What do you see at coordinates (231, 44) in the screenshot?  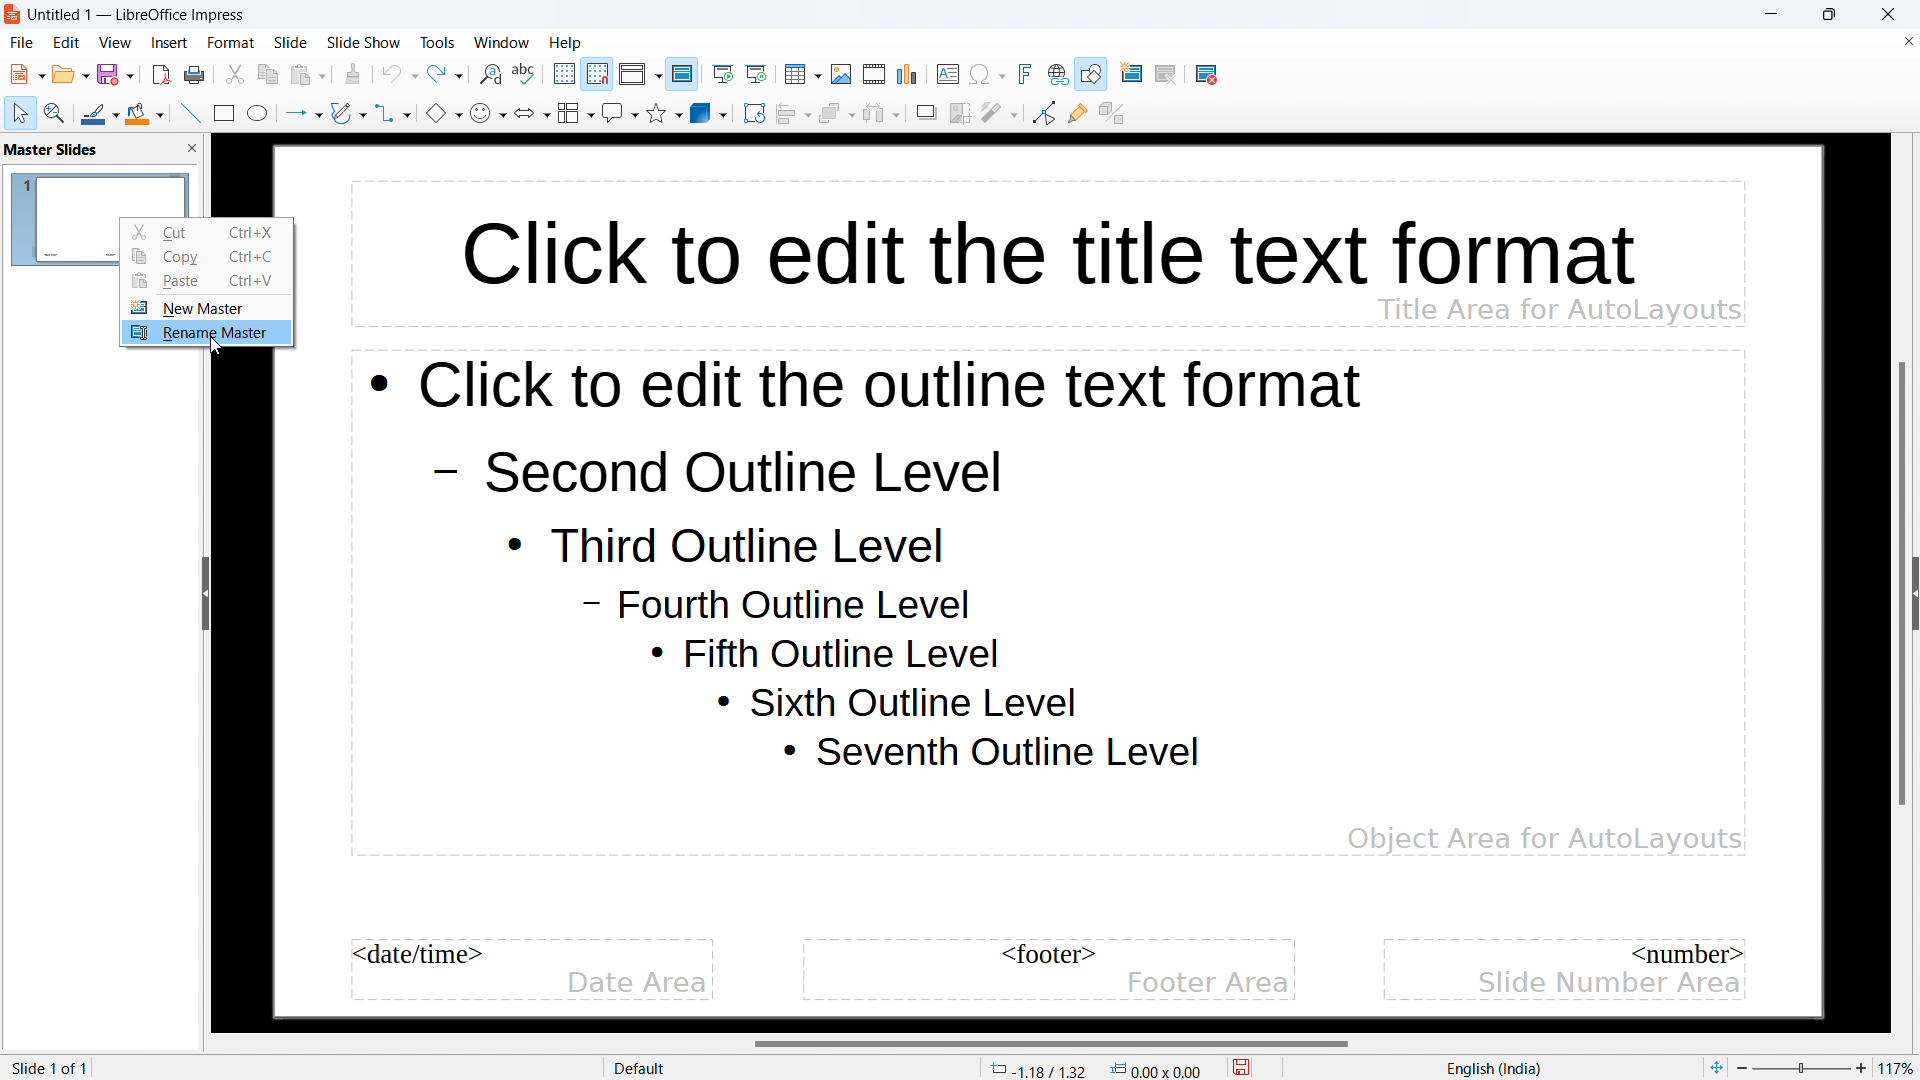 I see `format` at bounding box center [231, 44].